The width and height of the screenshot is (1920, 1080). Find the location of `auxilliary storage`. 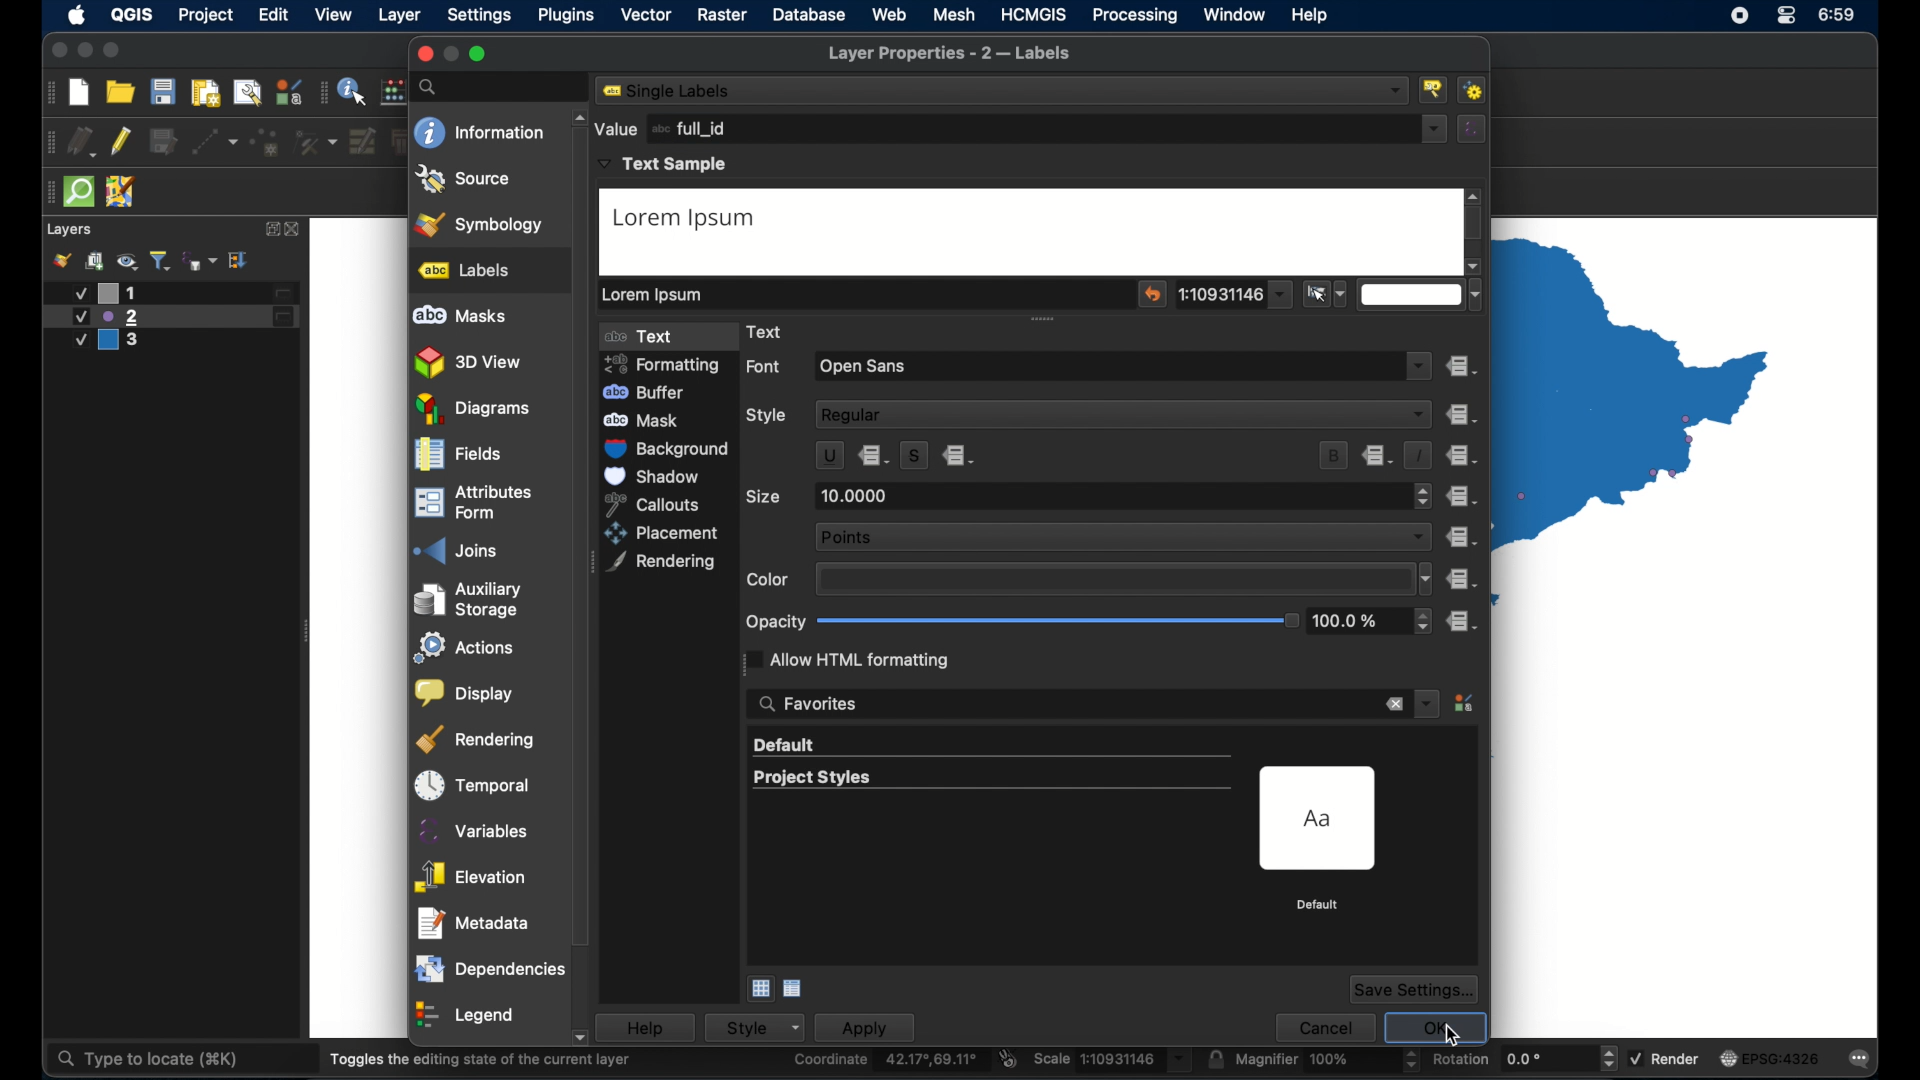

auxilliary storage is located at coordinates (474, 594).